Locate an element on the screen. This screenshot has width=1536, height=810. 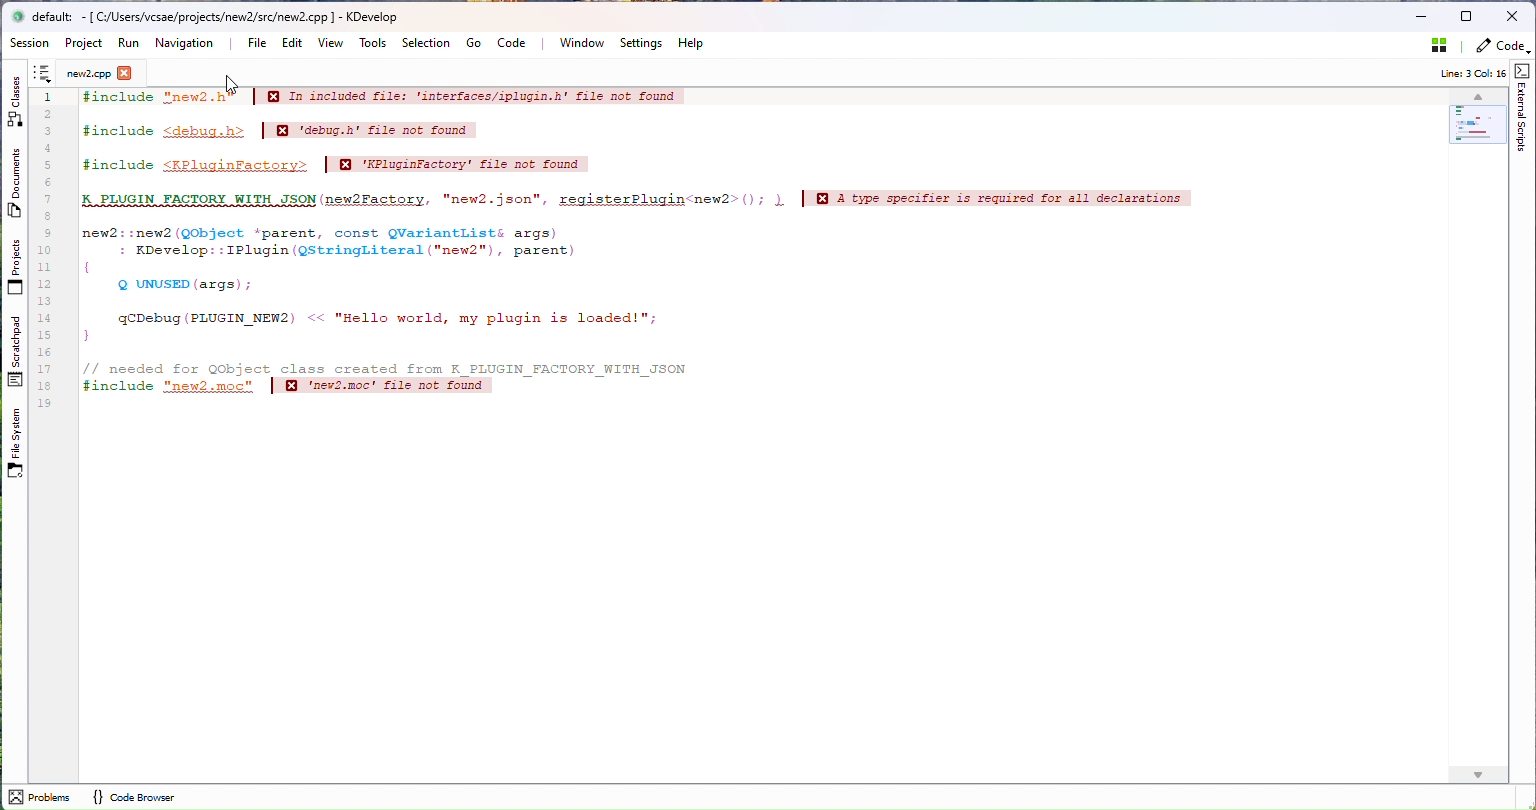
problems is located at coordinates (39, 797).